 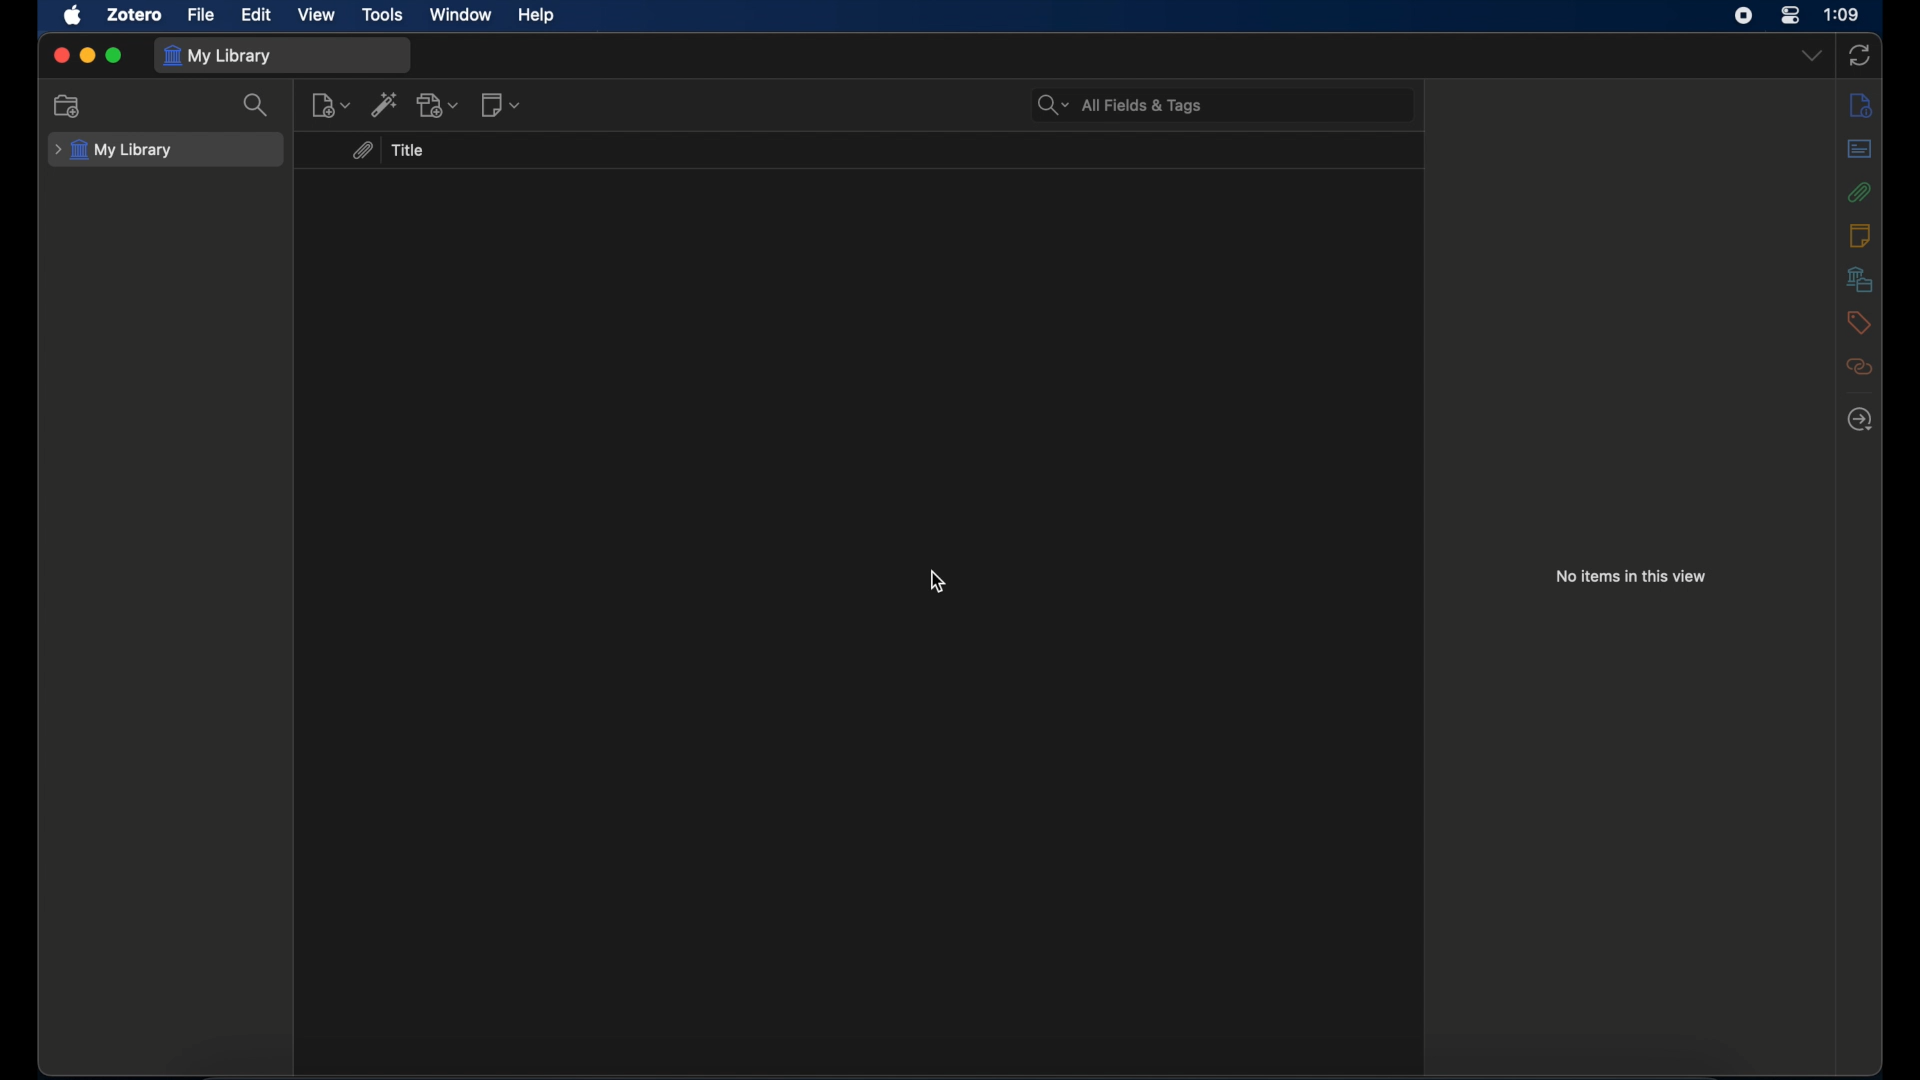 What do you see at coordinates (114, 149) in the screenshot?
I see `my library` at bounding box center [114, 149].